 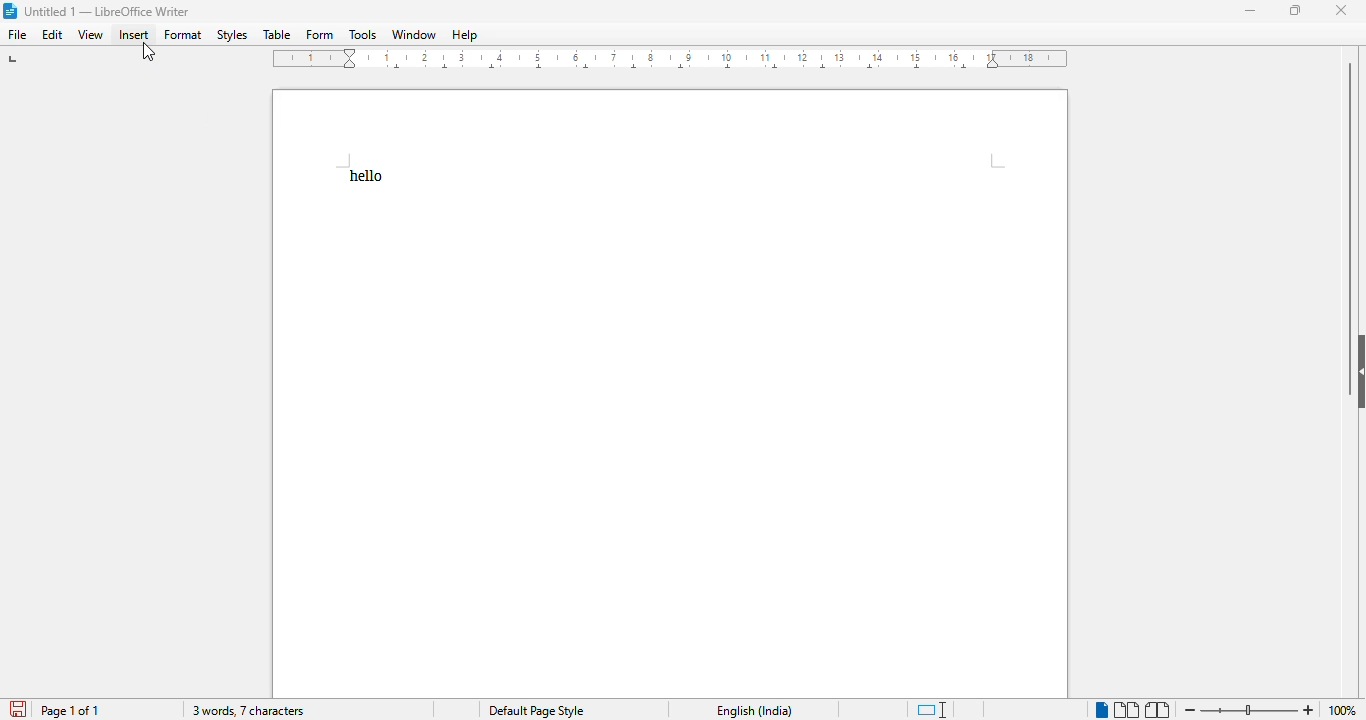 I want to click on title, so click(x=108, y=11).